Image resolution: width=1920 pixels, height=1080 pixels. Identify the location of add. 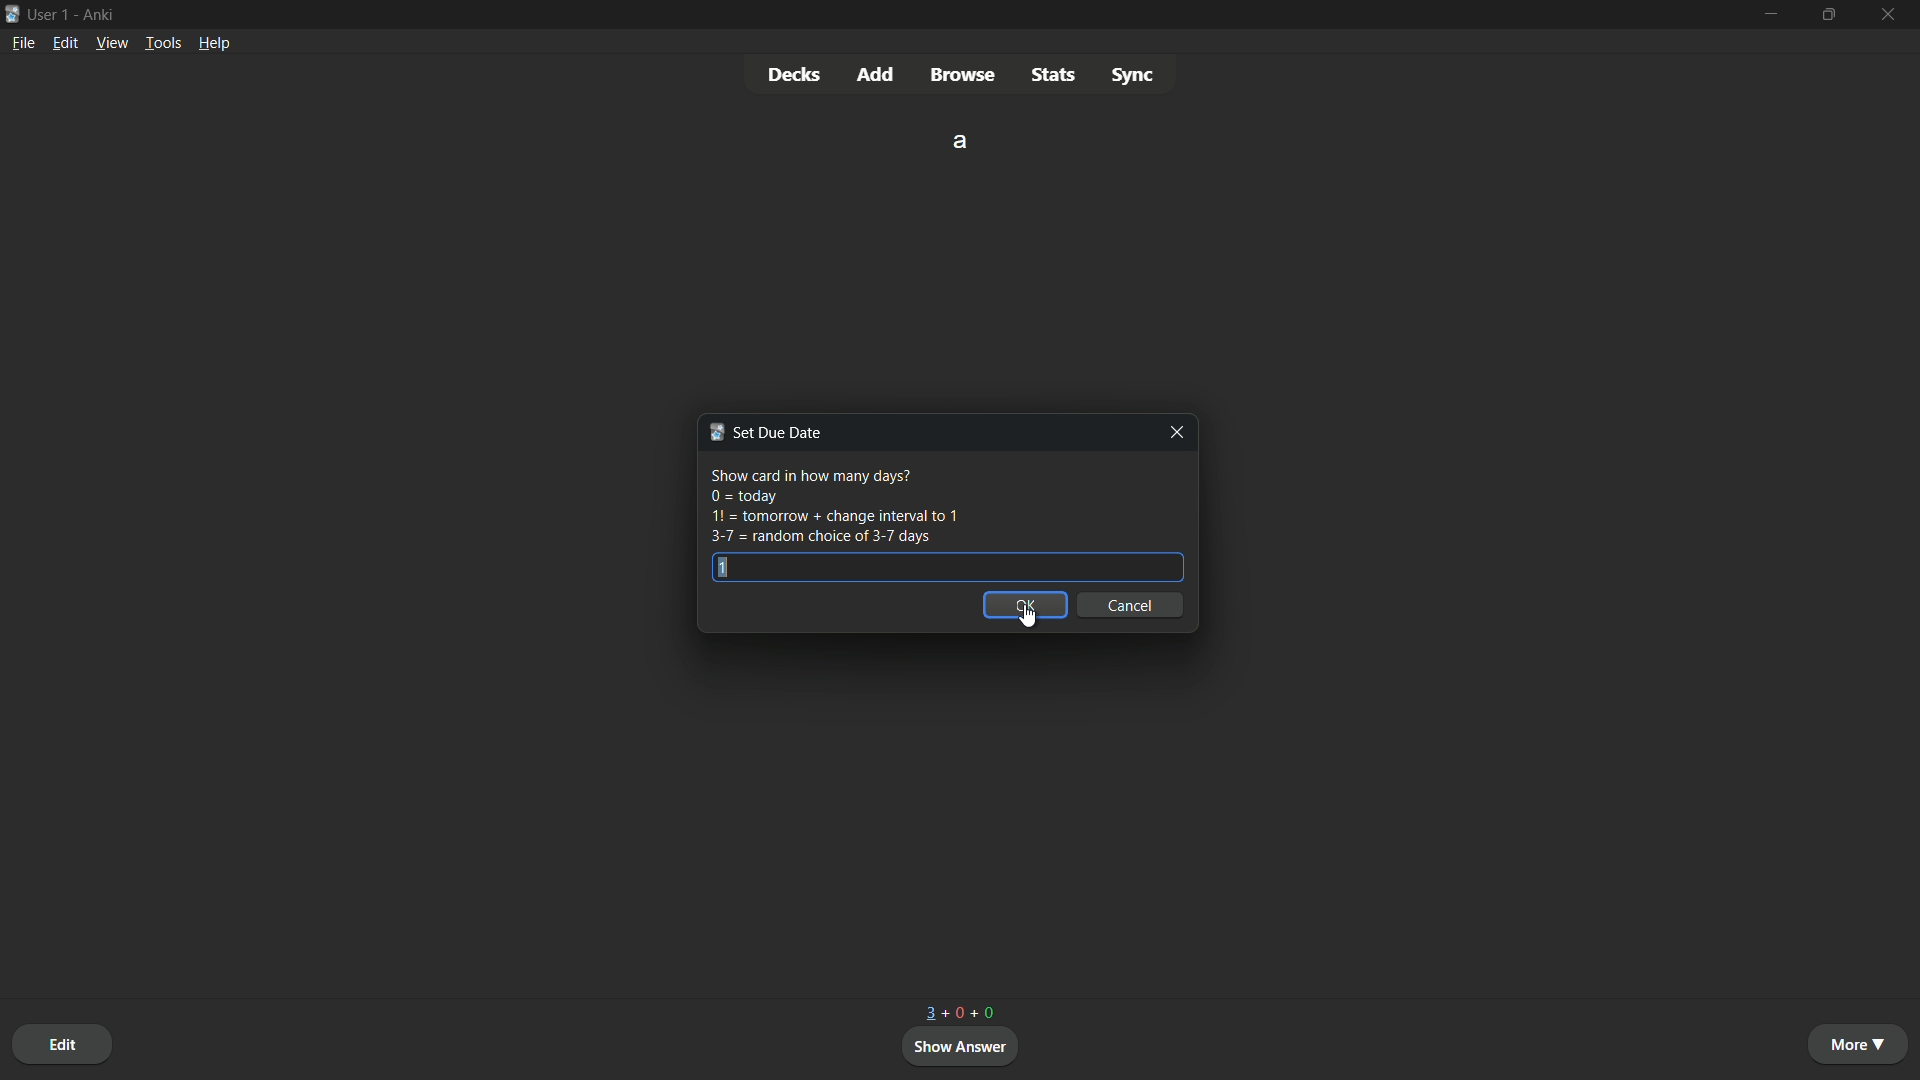
(877, 74).